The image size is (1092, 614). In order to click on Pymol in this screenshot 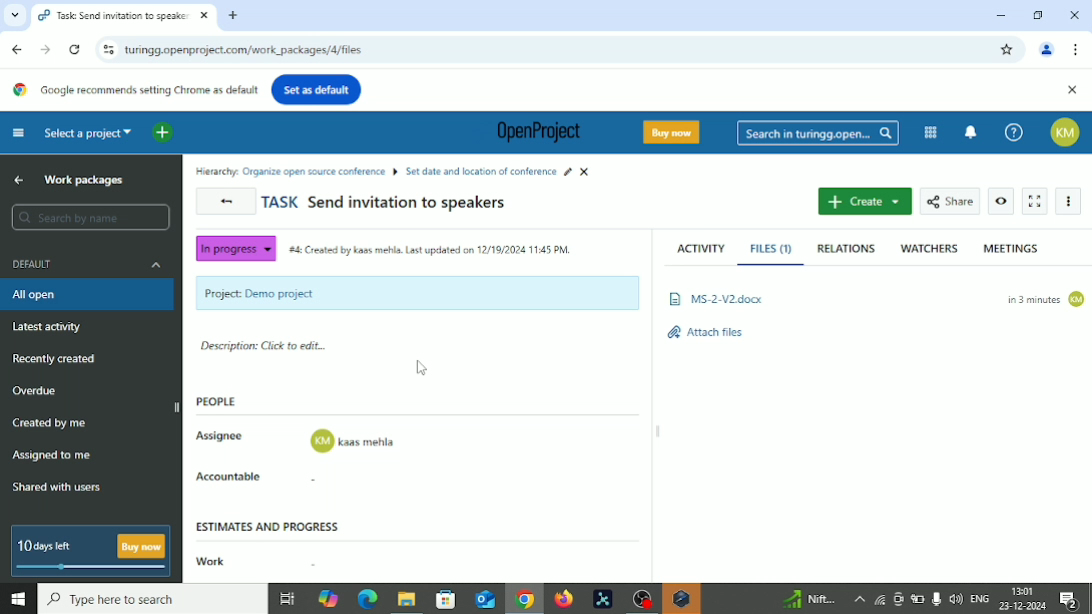, I will do `click(603, 600)`.